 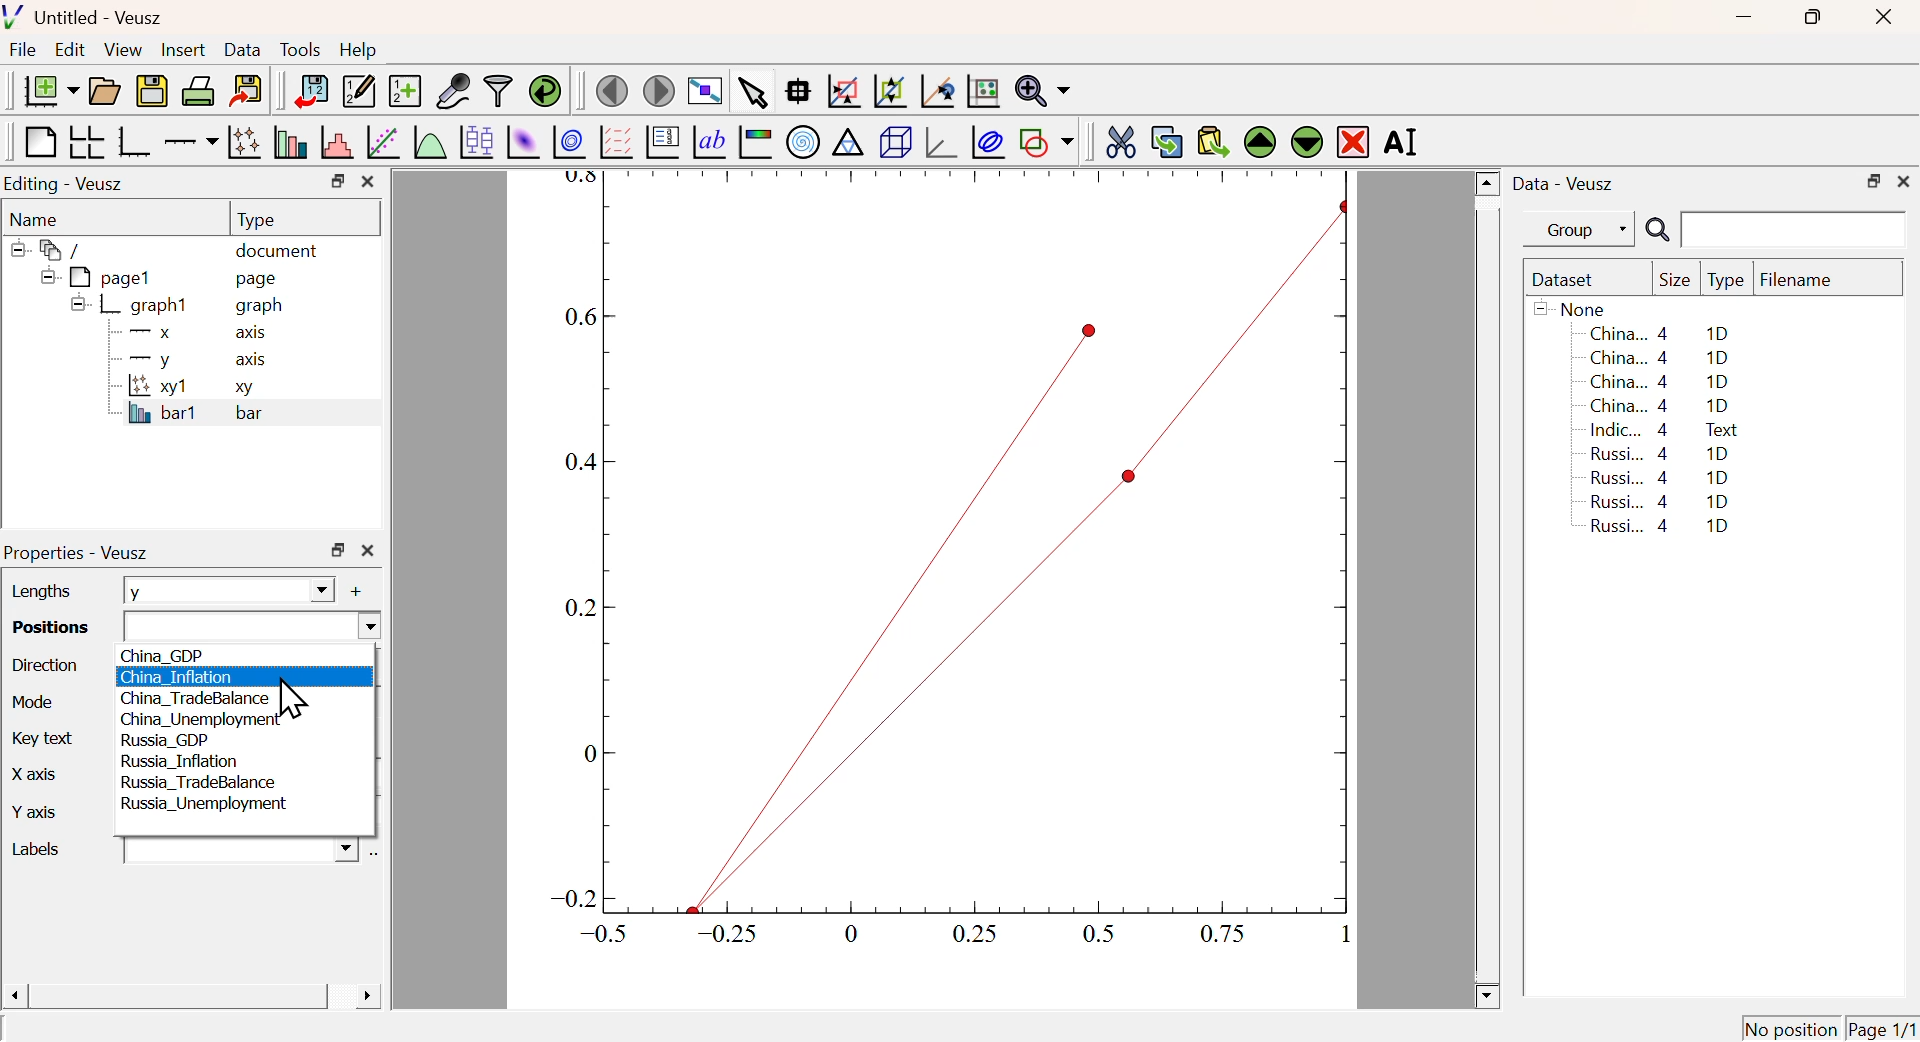 What do you see at coordinates (44, 625) in the screenshot?
I see `Positions` at bounding box center [44, 625].